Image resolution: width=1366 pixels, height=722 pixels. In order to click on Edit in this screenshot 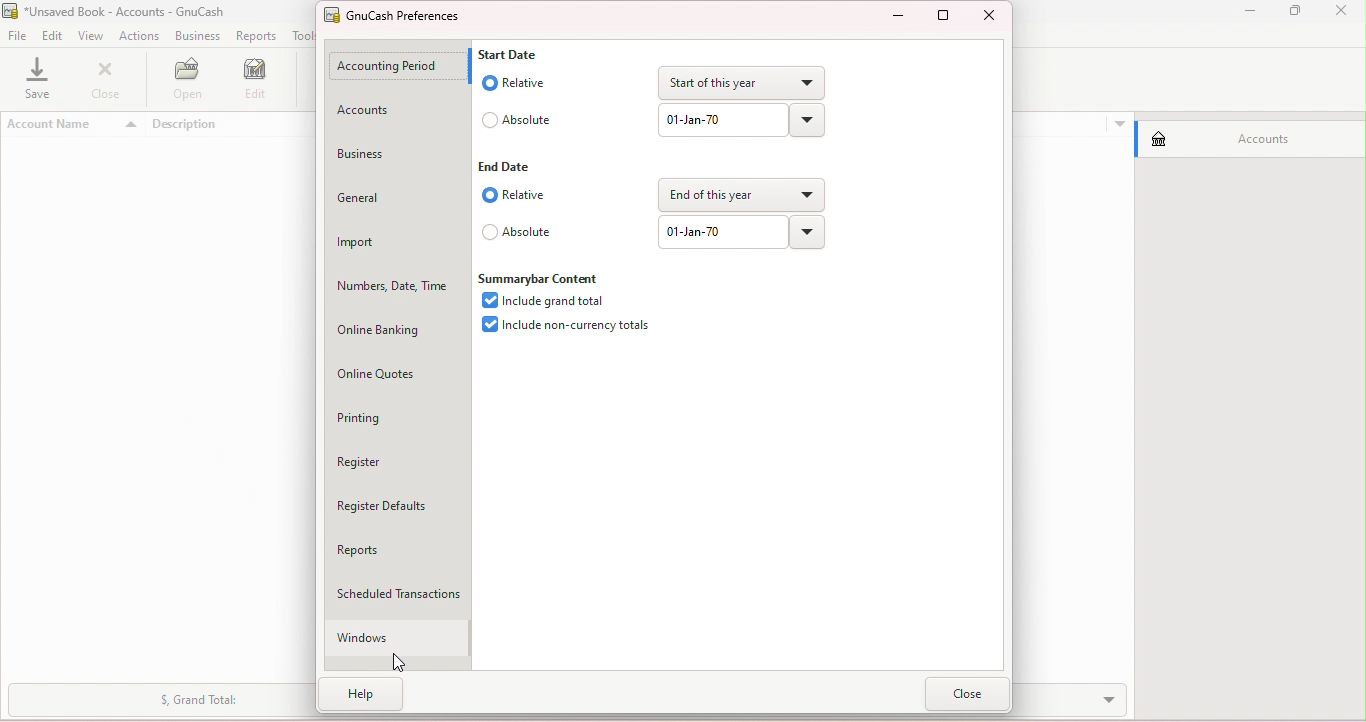, I will do `click(259, 81)`.